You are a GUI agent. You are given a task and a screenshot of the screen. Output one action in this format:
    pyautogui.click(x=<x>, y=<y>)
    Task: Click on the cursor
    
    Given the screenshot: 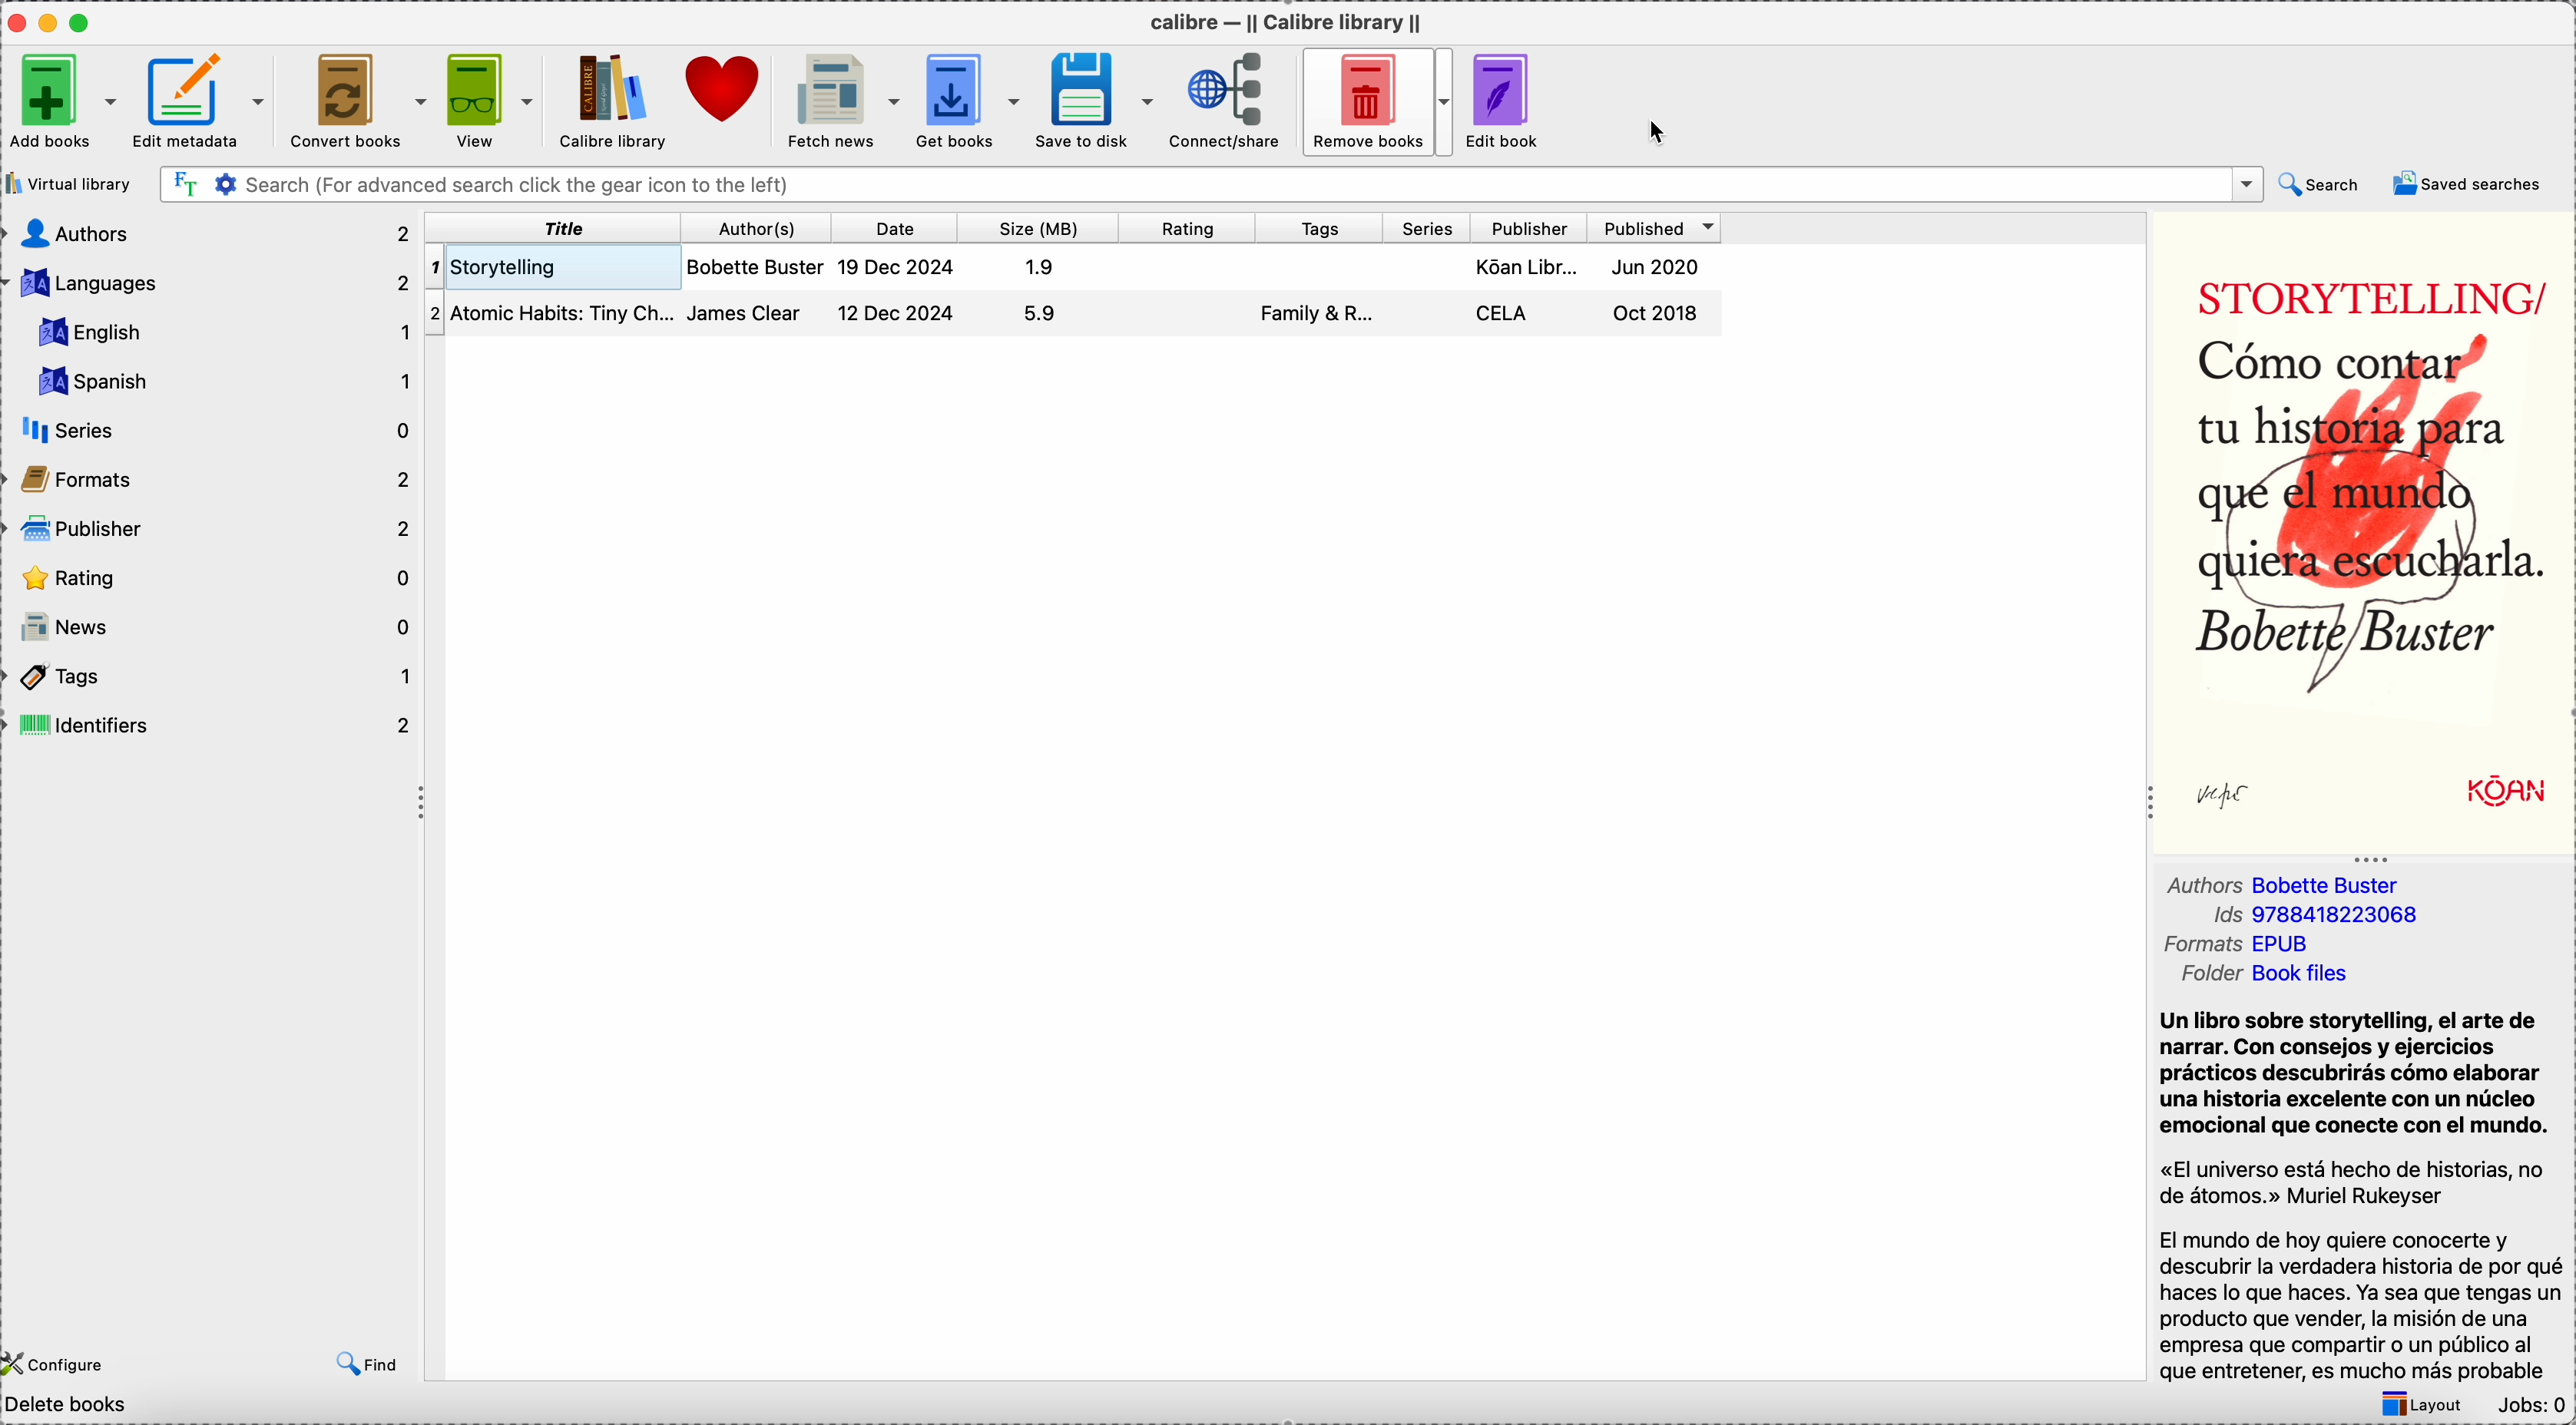 What is the action you would take?
    pyautogui.click(x=1661, y=133)
    